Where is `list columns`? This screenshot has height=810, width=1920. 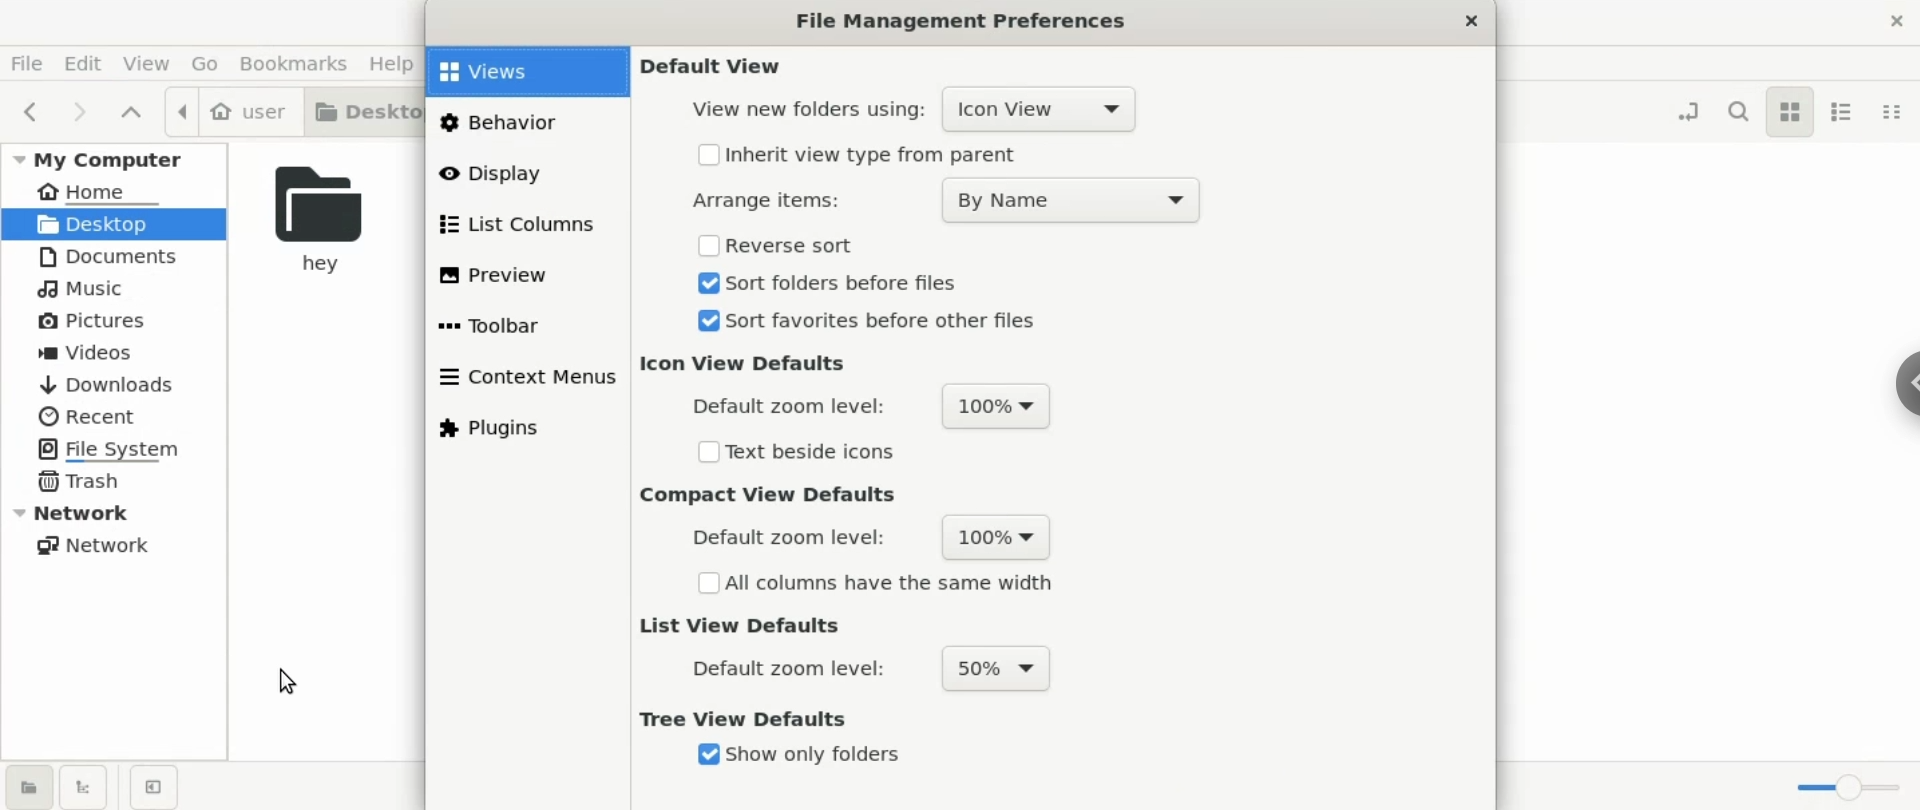
list columns is located at coordinates (514, 226).